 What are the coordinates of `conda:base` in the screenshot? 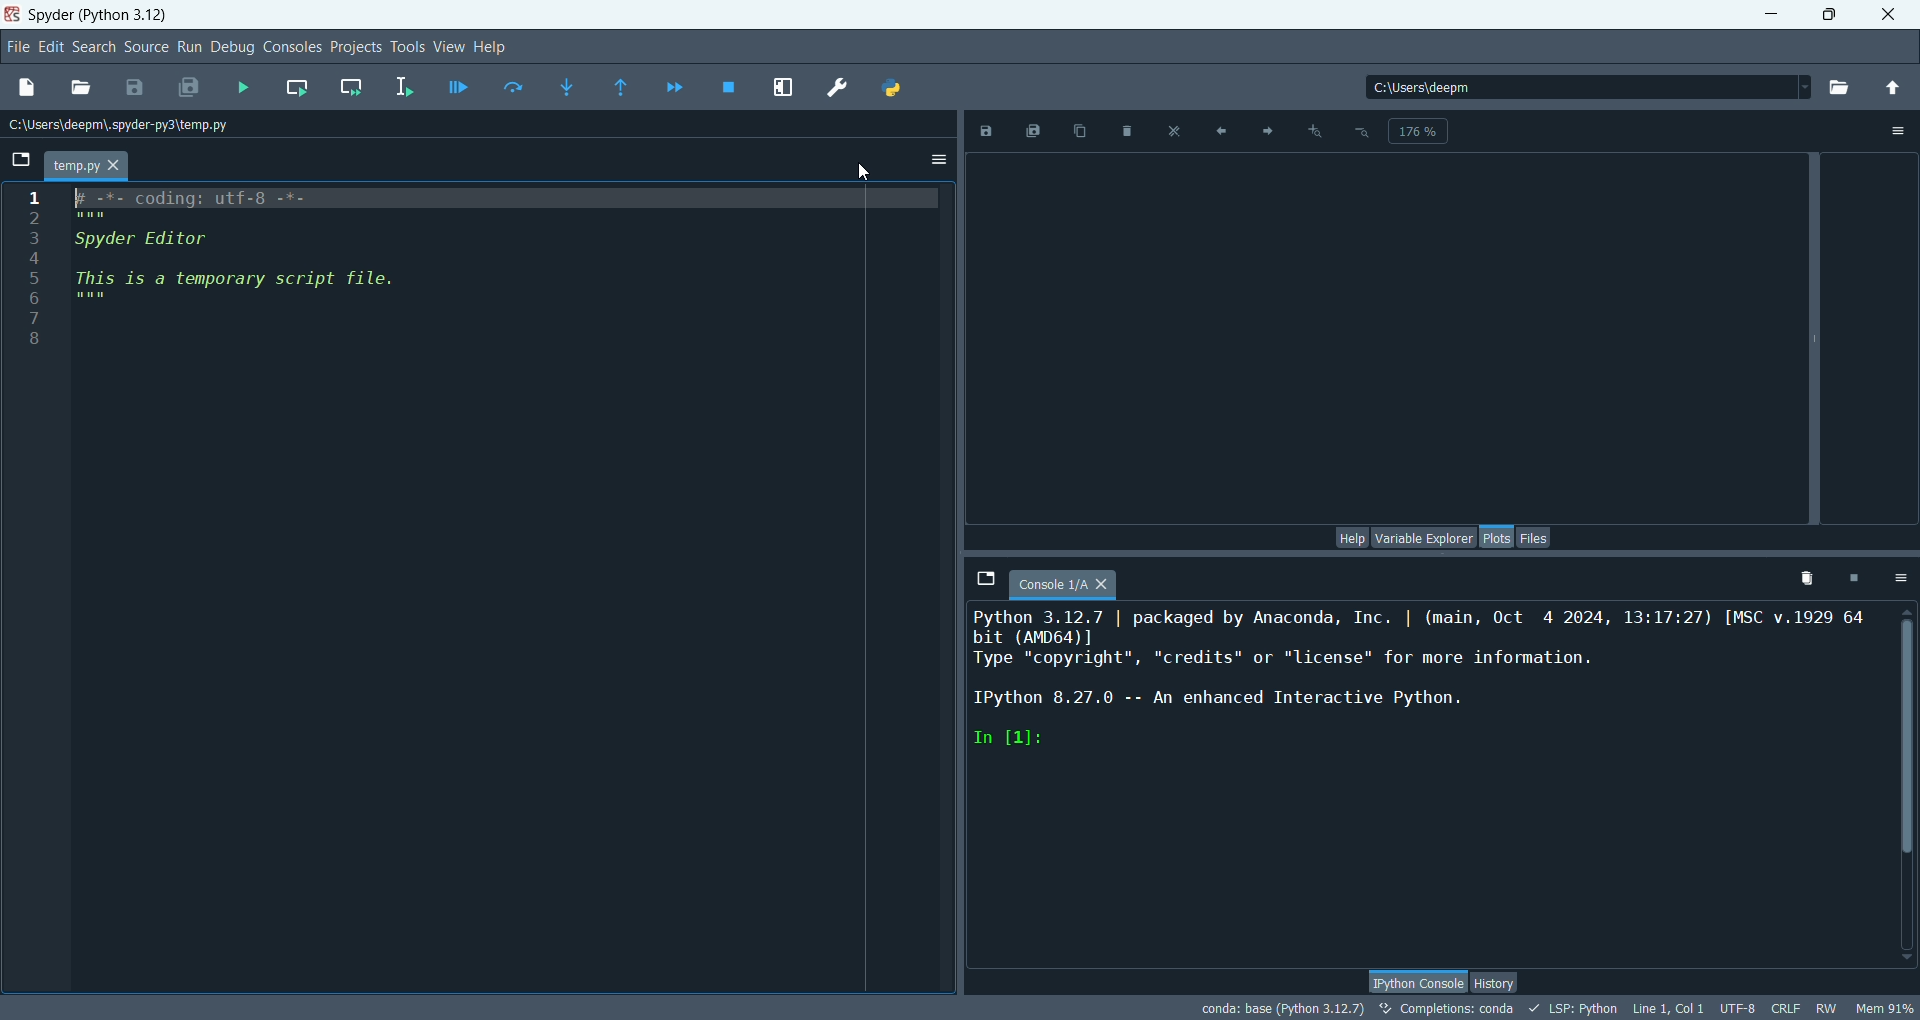 It's located at (1275, 1007).